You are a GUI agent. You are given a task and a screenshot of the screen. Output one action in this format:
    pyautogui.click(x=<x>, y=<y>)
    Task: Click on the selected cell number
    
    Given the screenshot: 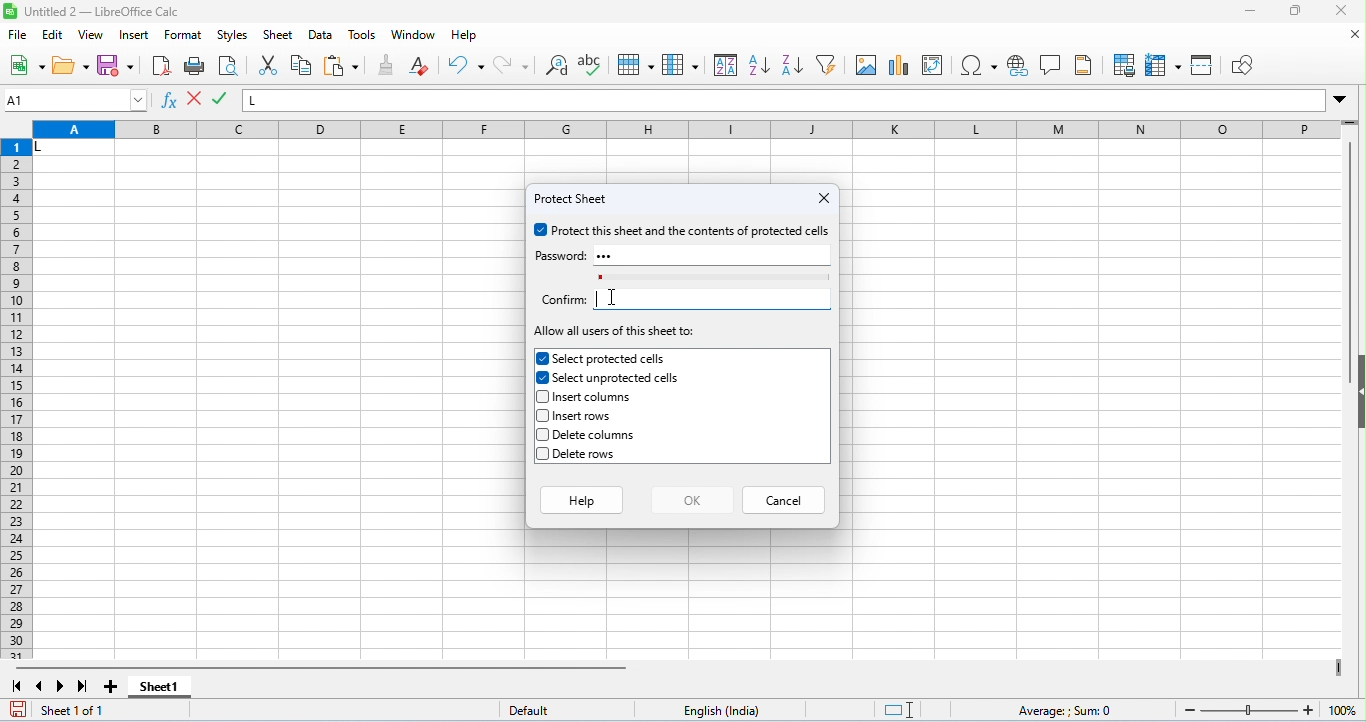 What is the action you would take?
    pyautogui.click(x=76, y=100)
    